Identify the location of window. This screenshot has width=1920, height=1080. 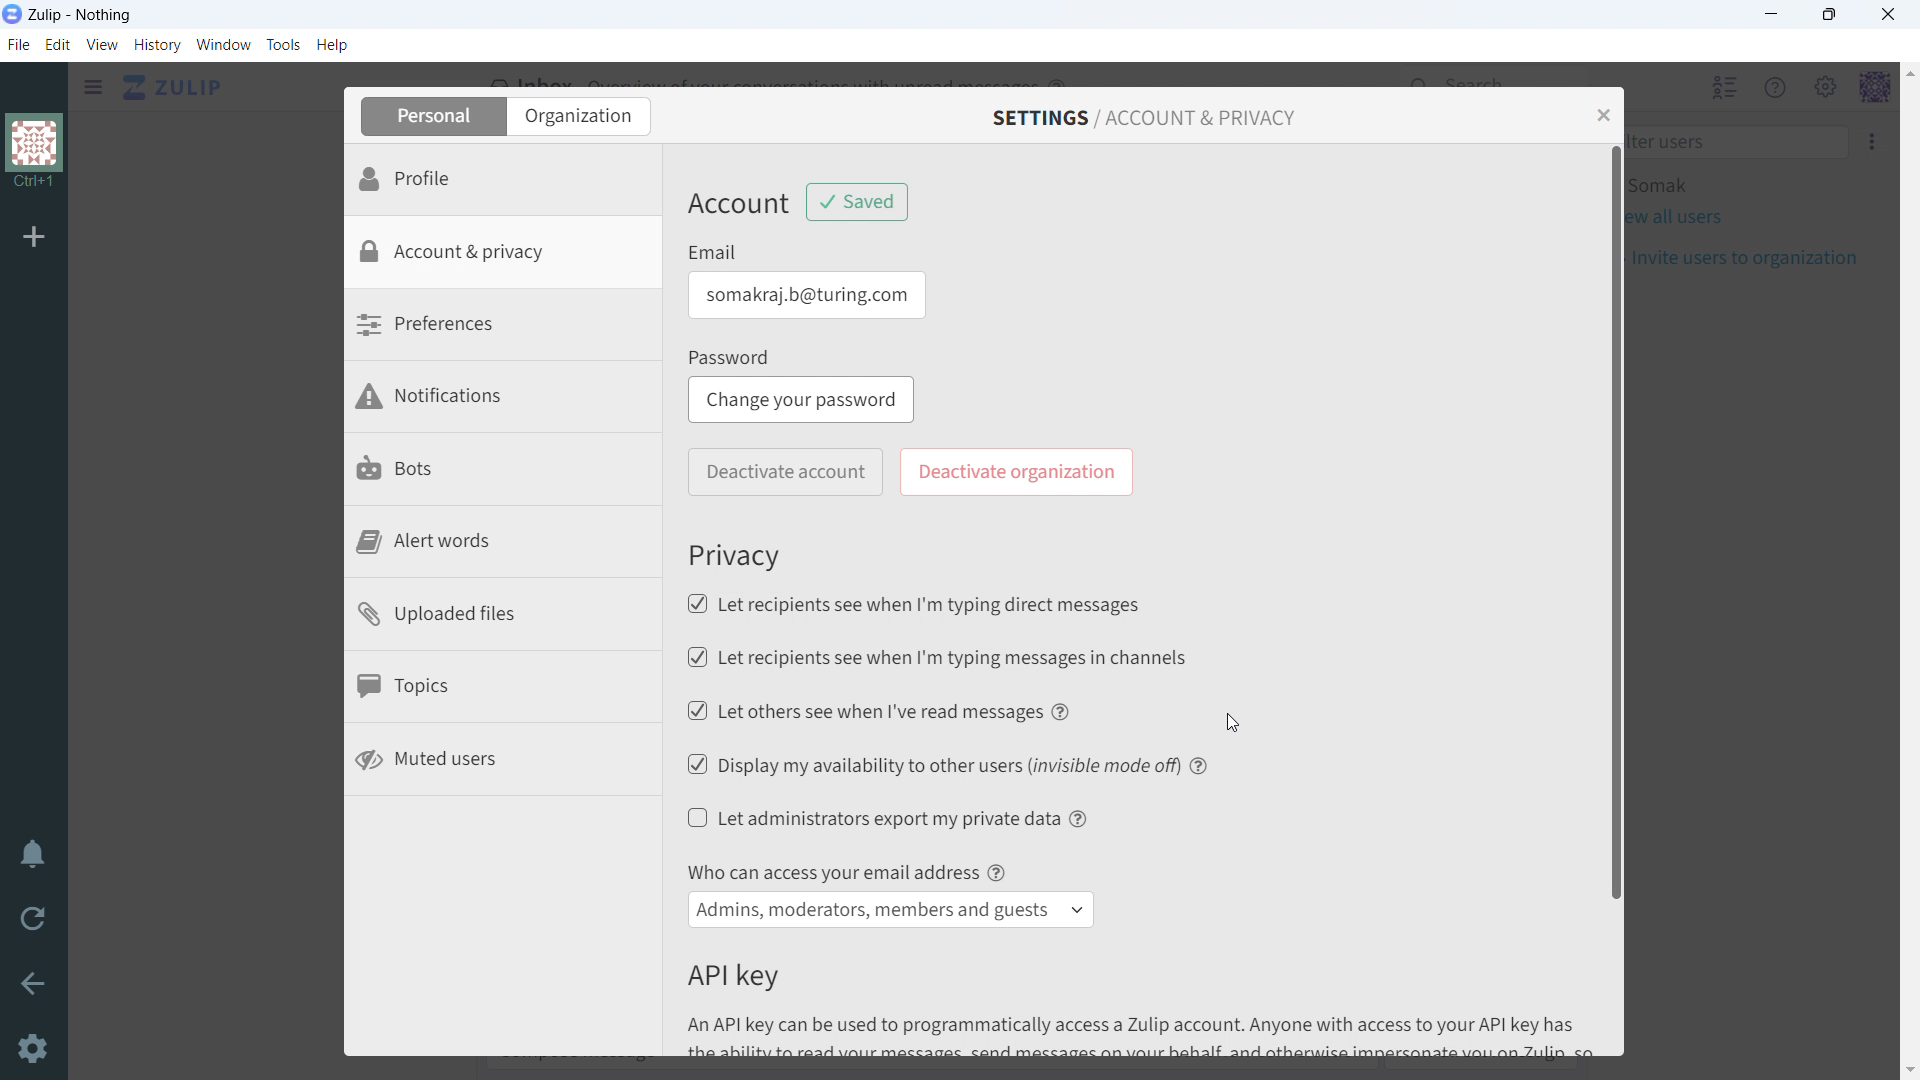
(225, 45).